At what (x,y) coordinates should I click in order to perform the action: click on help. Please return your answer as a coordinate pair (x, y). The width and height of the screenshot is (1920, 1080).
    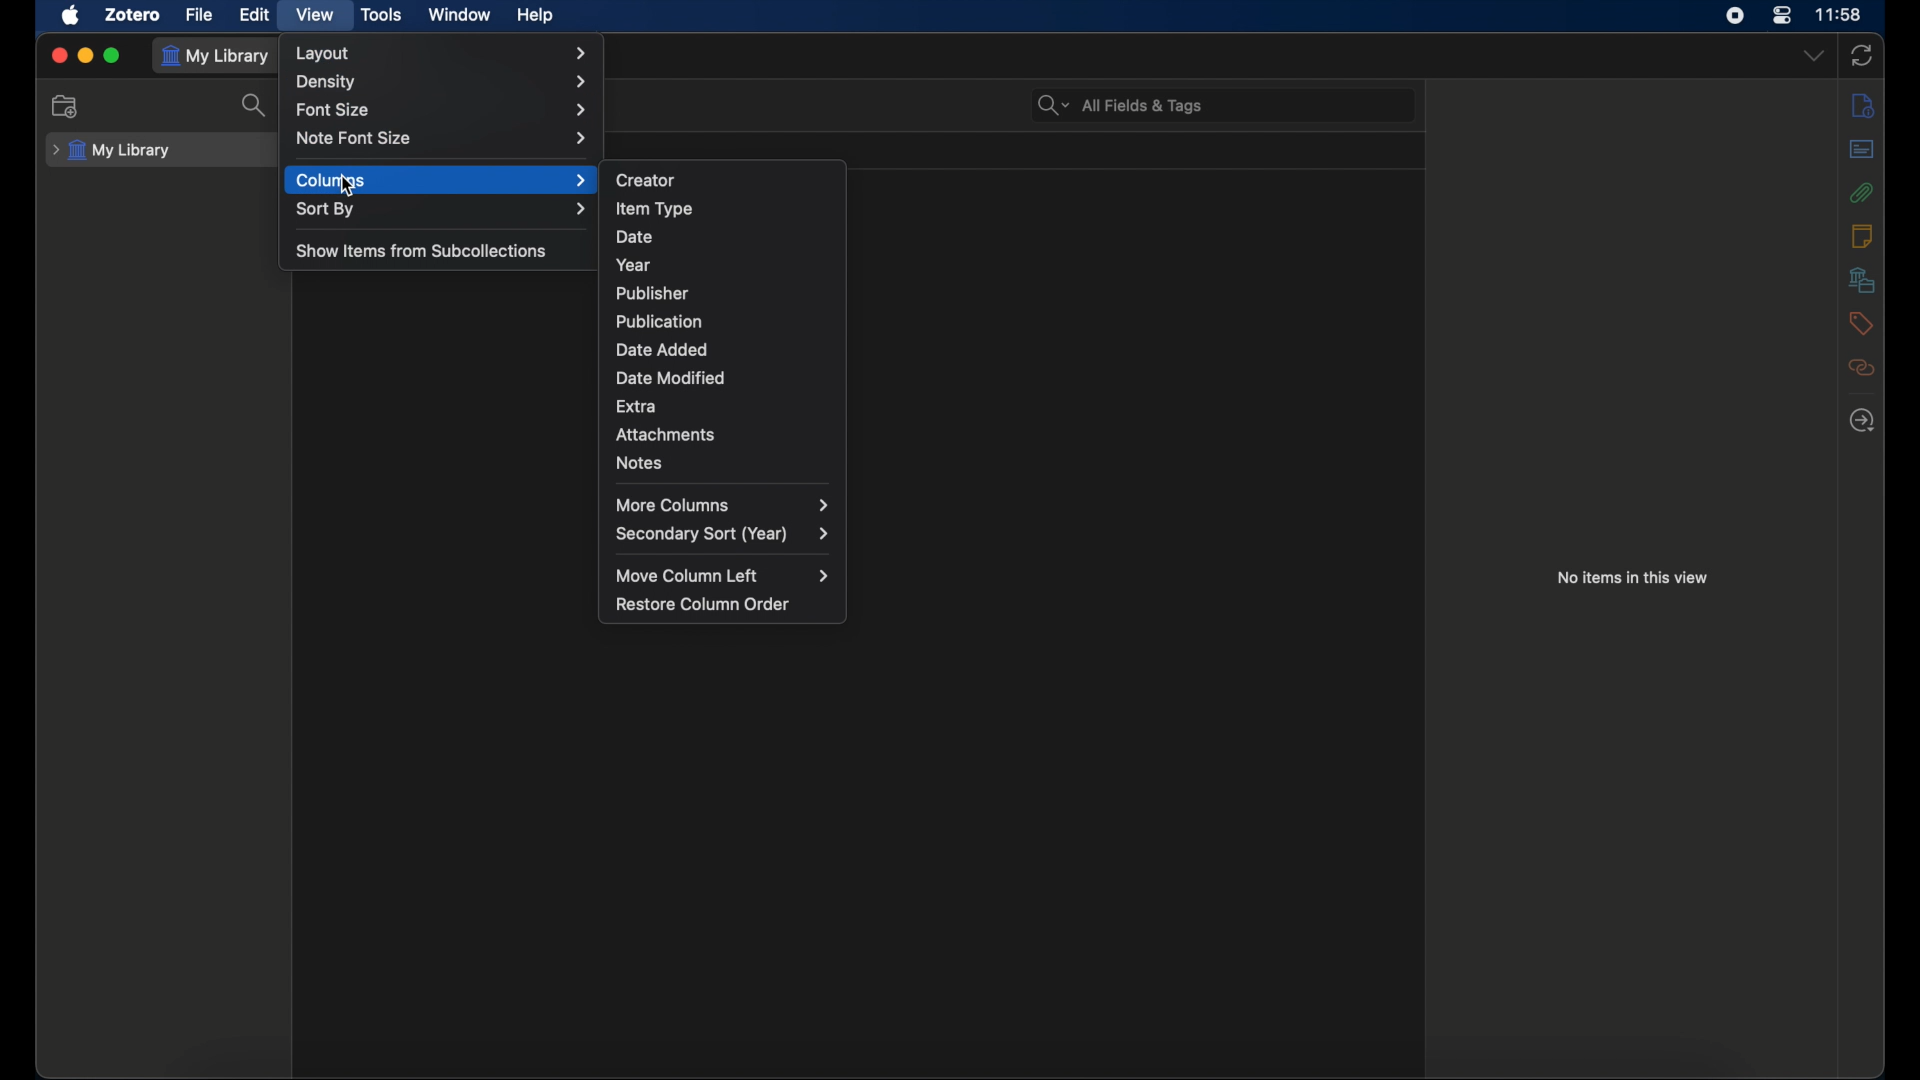
    Looking at the image, I should click on (535, 16).